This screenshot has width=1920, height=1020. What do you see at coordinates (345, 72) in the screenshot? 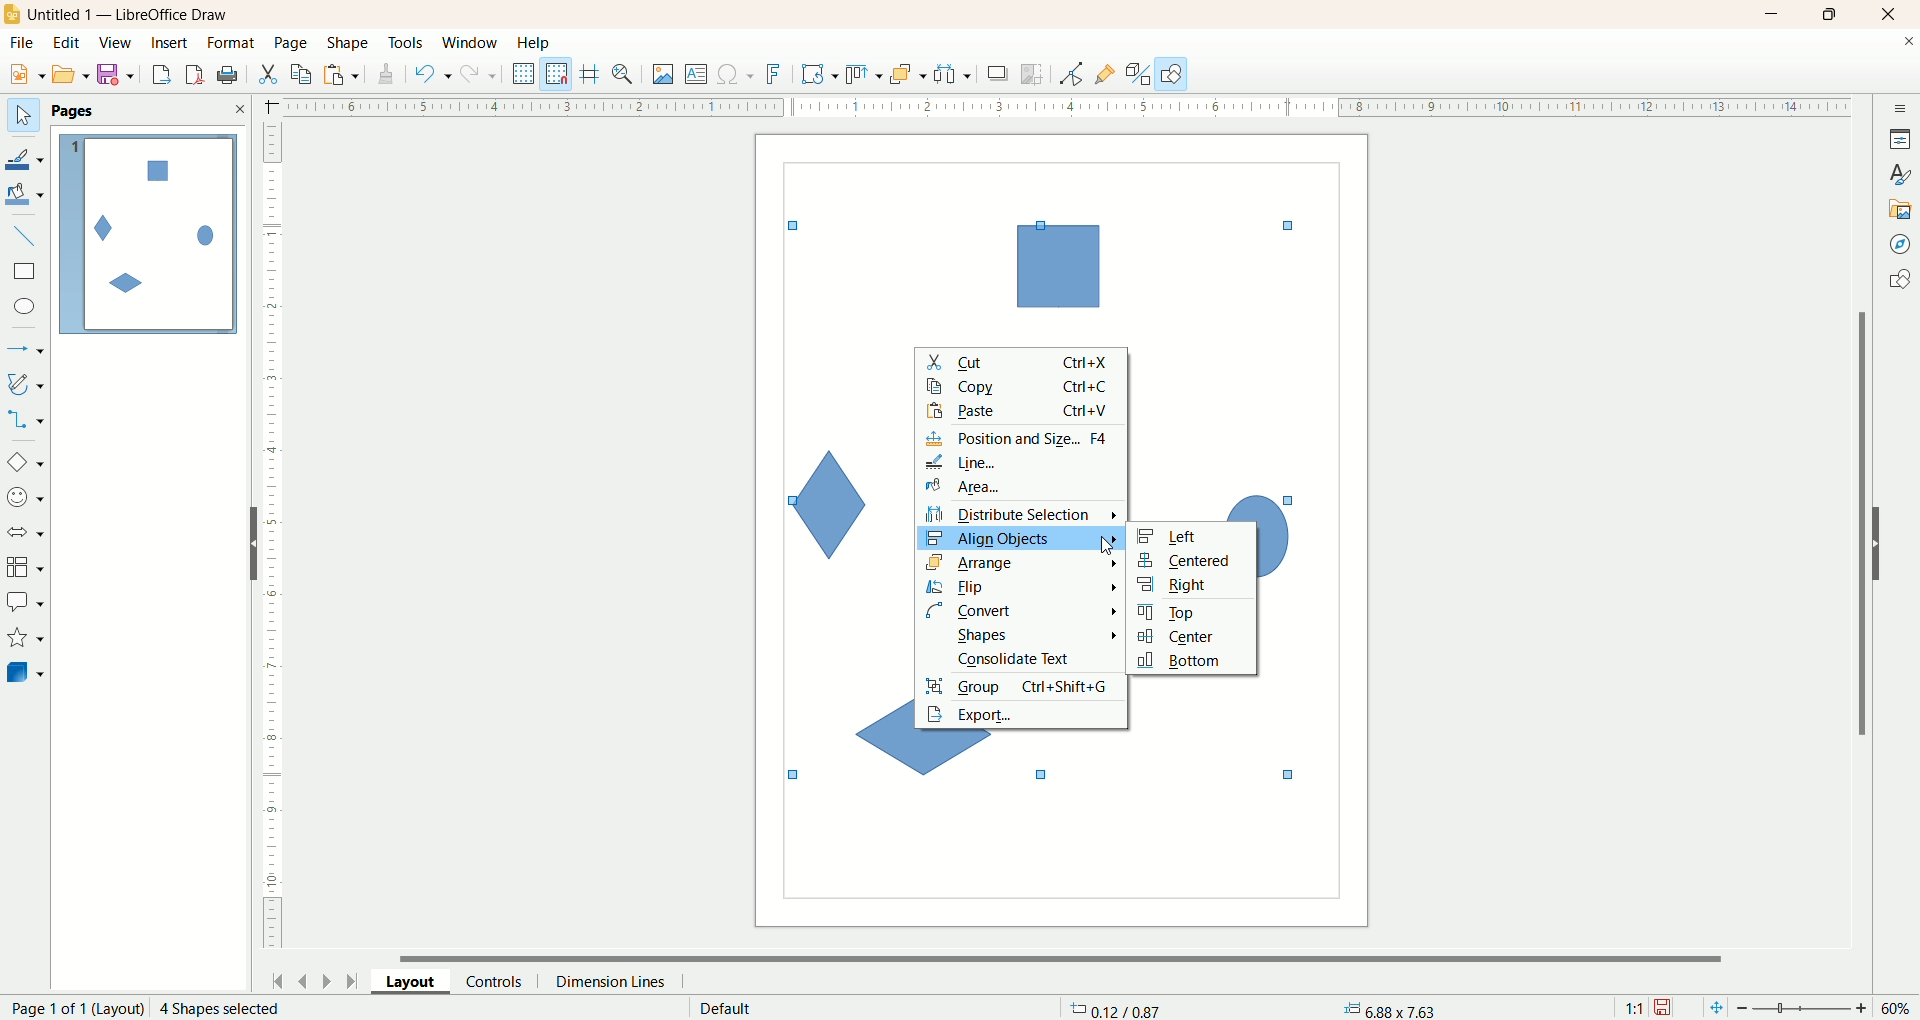
I see `paste` at bounding box center [345, 72].